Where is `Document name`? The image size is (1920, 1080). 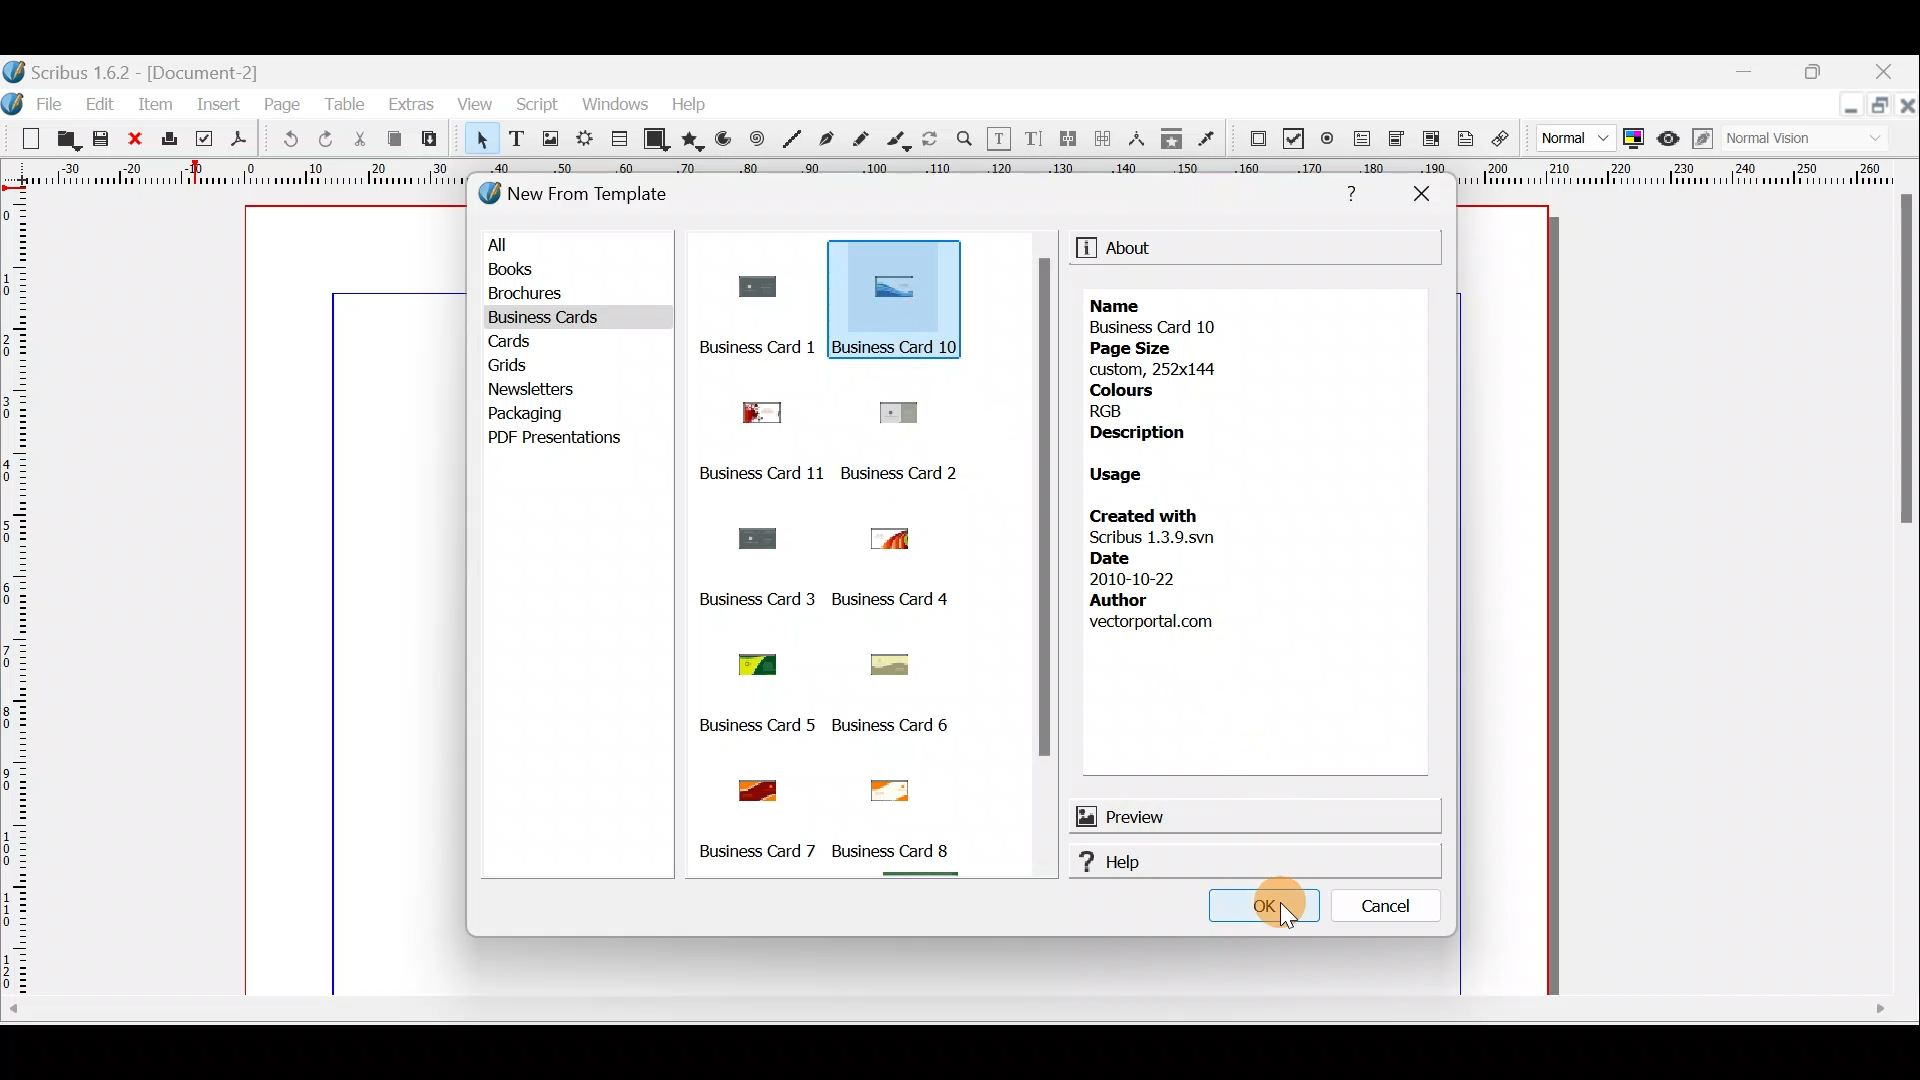 Document name is located at coordinates (142, 68).